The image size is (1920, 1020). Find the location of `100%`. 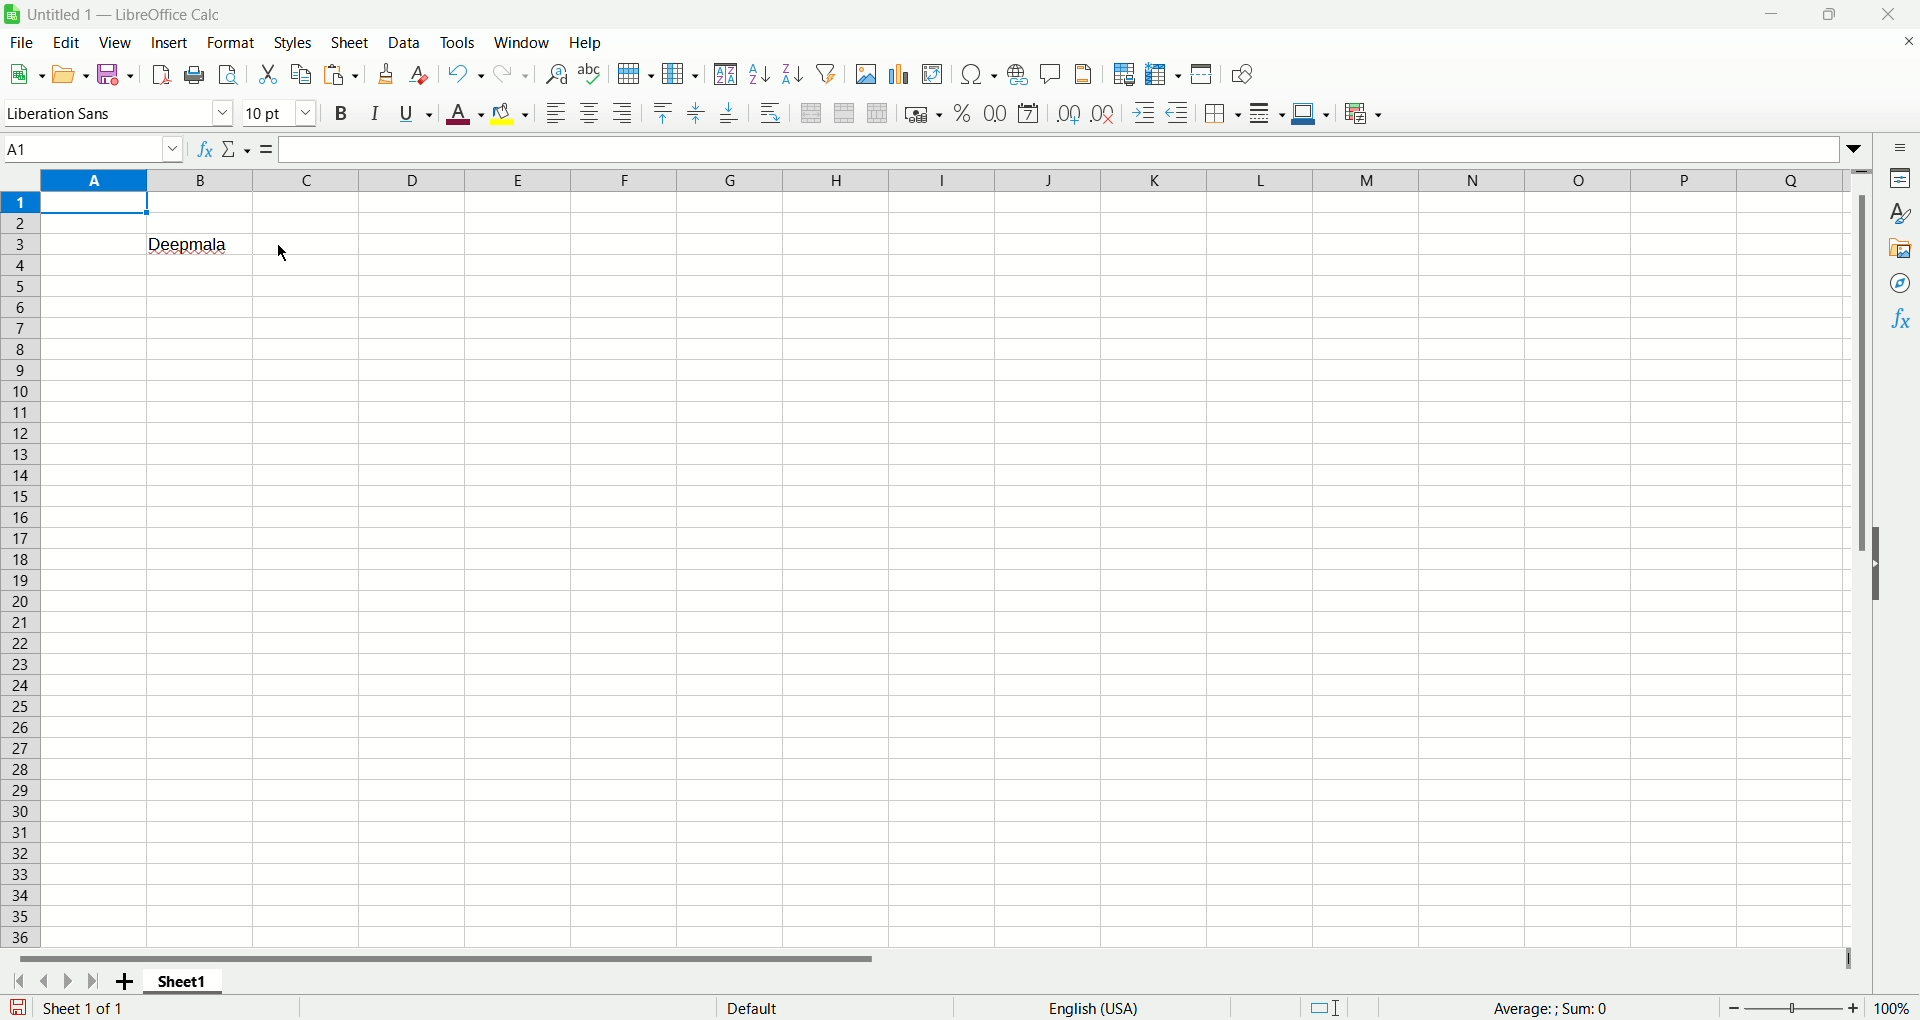

100% is located at coordinates (1891, 1008).